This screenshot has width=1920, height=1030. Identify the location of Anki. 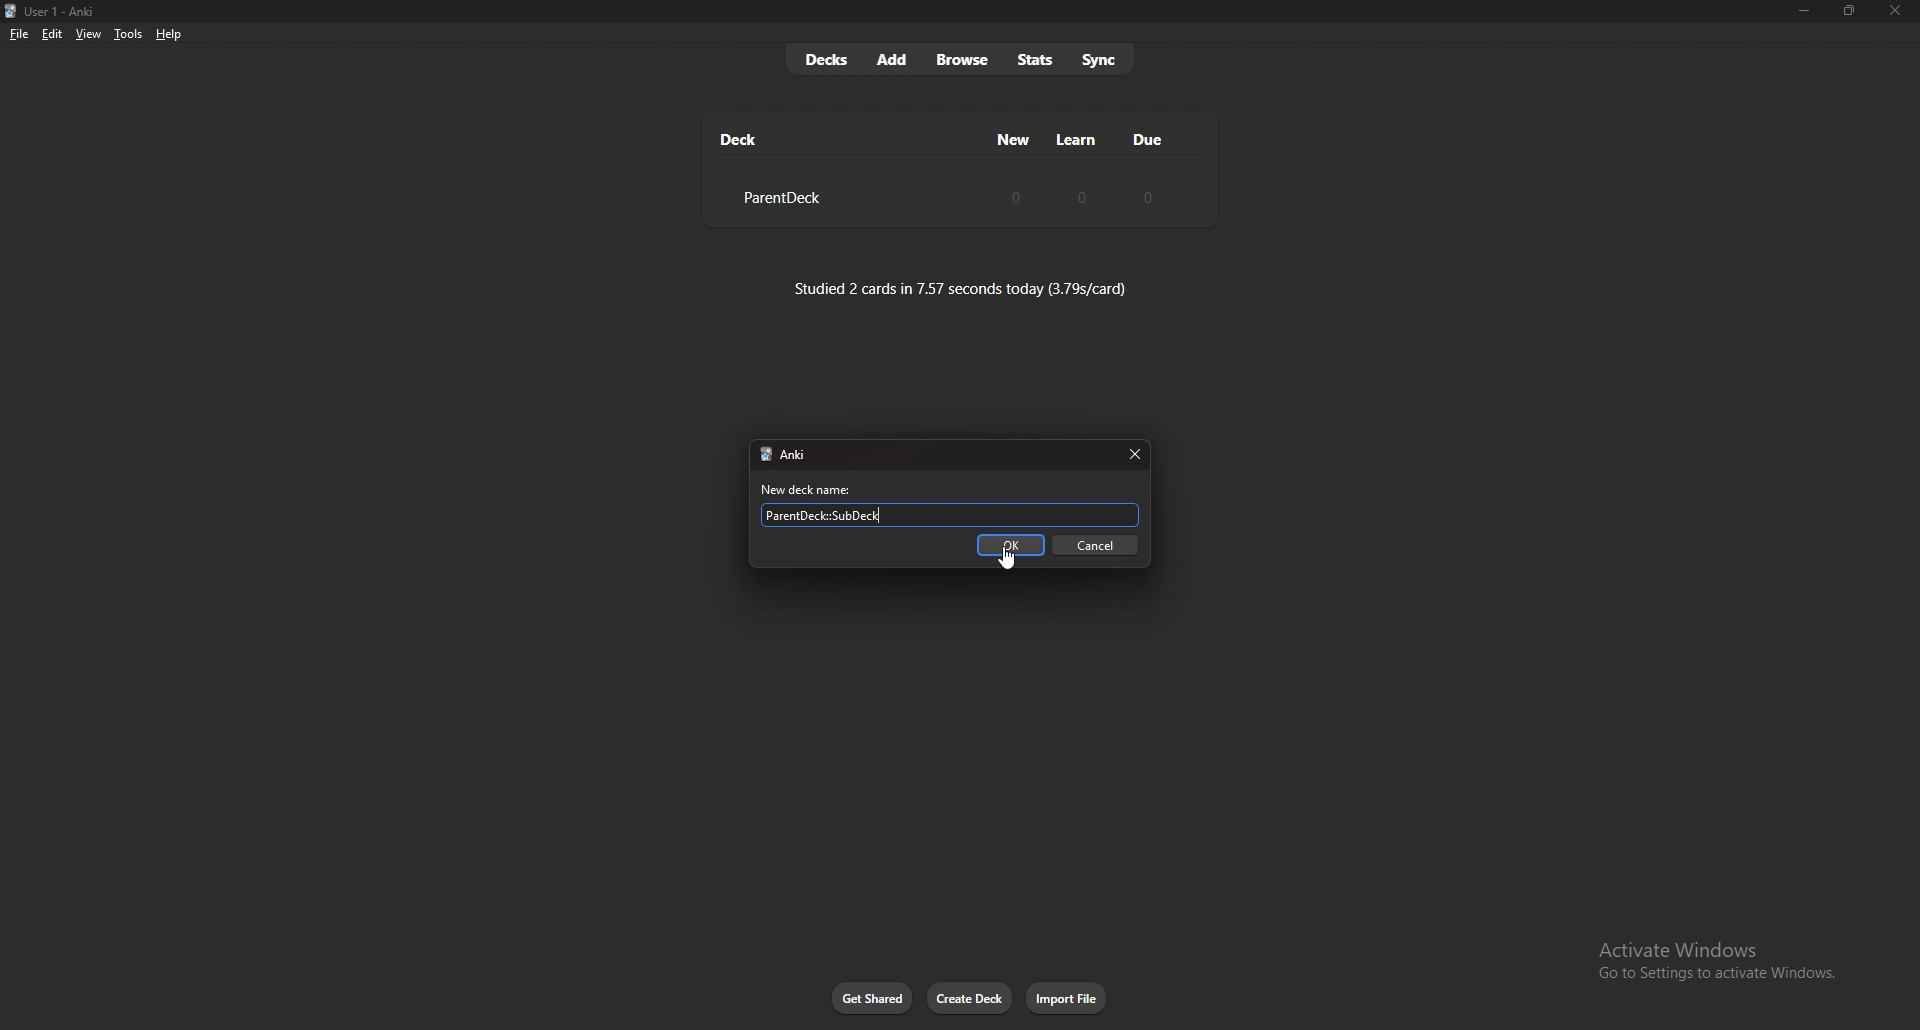
(806, 456).